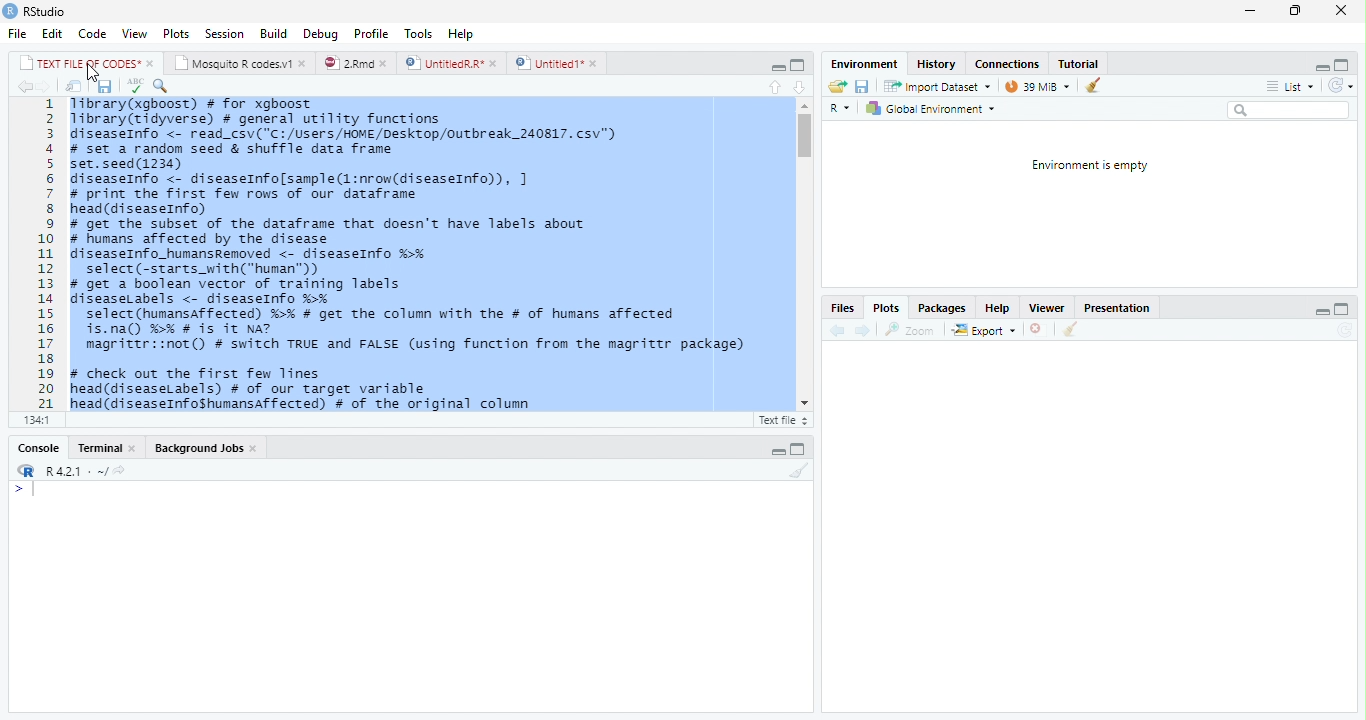 The height and width of the screenshot is (720, 1366). Describe the element at coordinates (1049, 307) in the screenshot. I see `Viewer` at that location.